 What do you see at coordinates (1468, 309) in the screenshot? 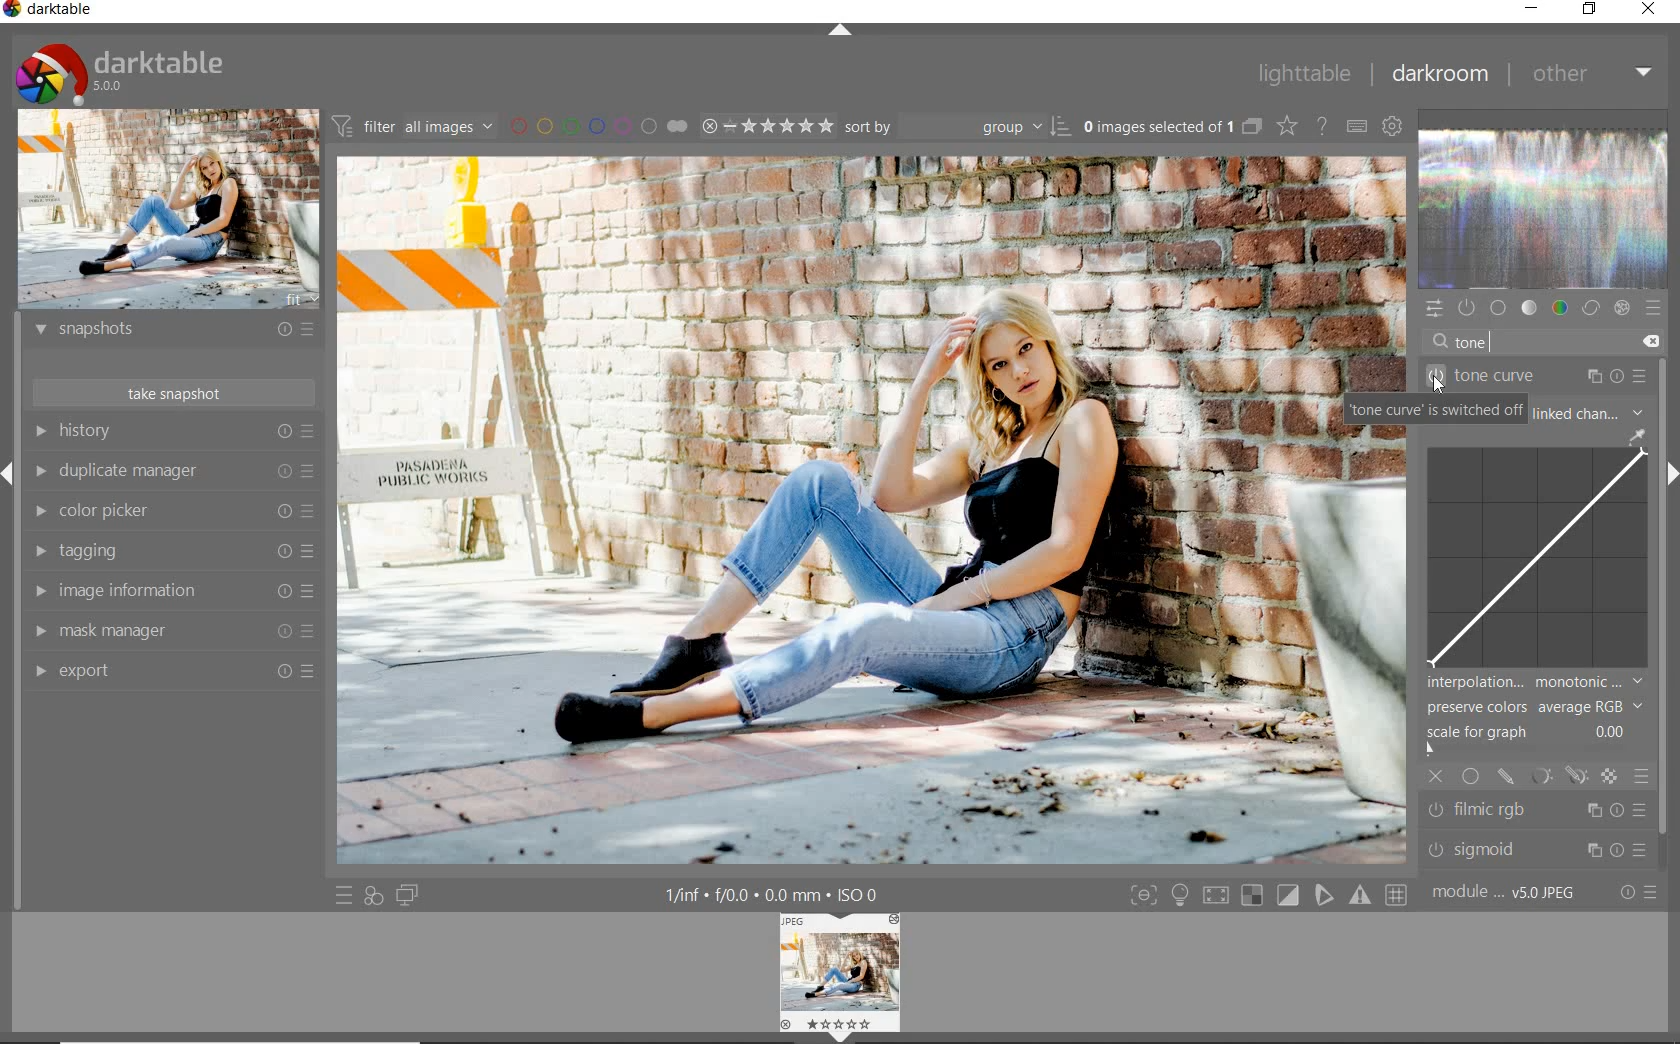
I see `show only active modules` at bounding box center [1468, 309].